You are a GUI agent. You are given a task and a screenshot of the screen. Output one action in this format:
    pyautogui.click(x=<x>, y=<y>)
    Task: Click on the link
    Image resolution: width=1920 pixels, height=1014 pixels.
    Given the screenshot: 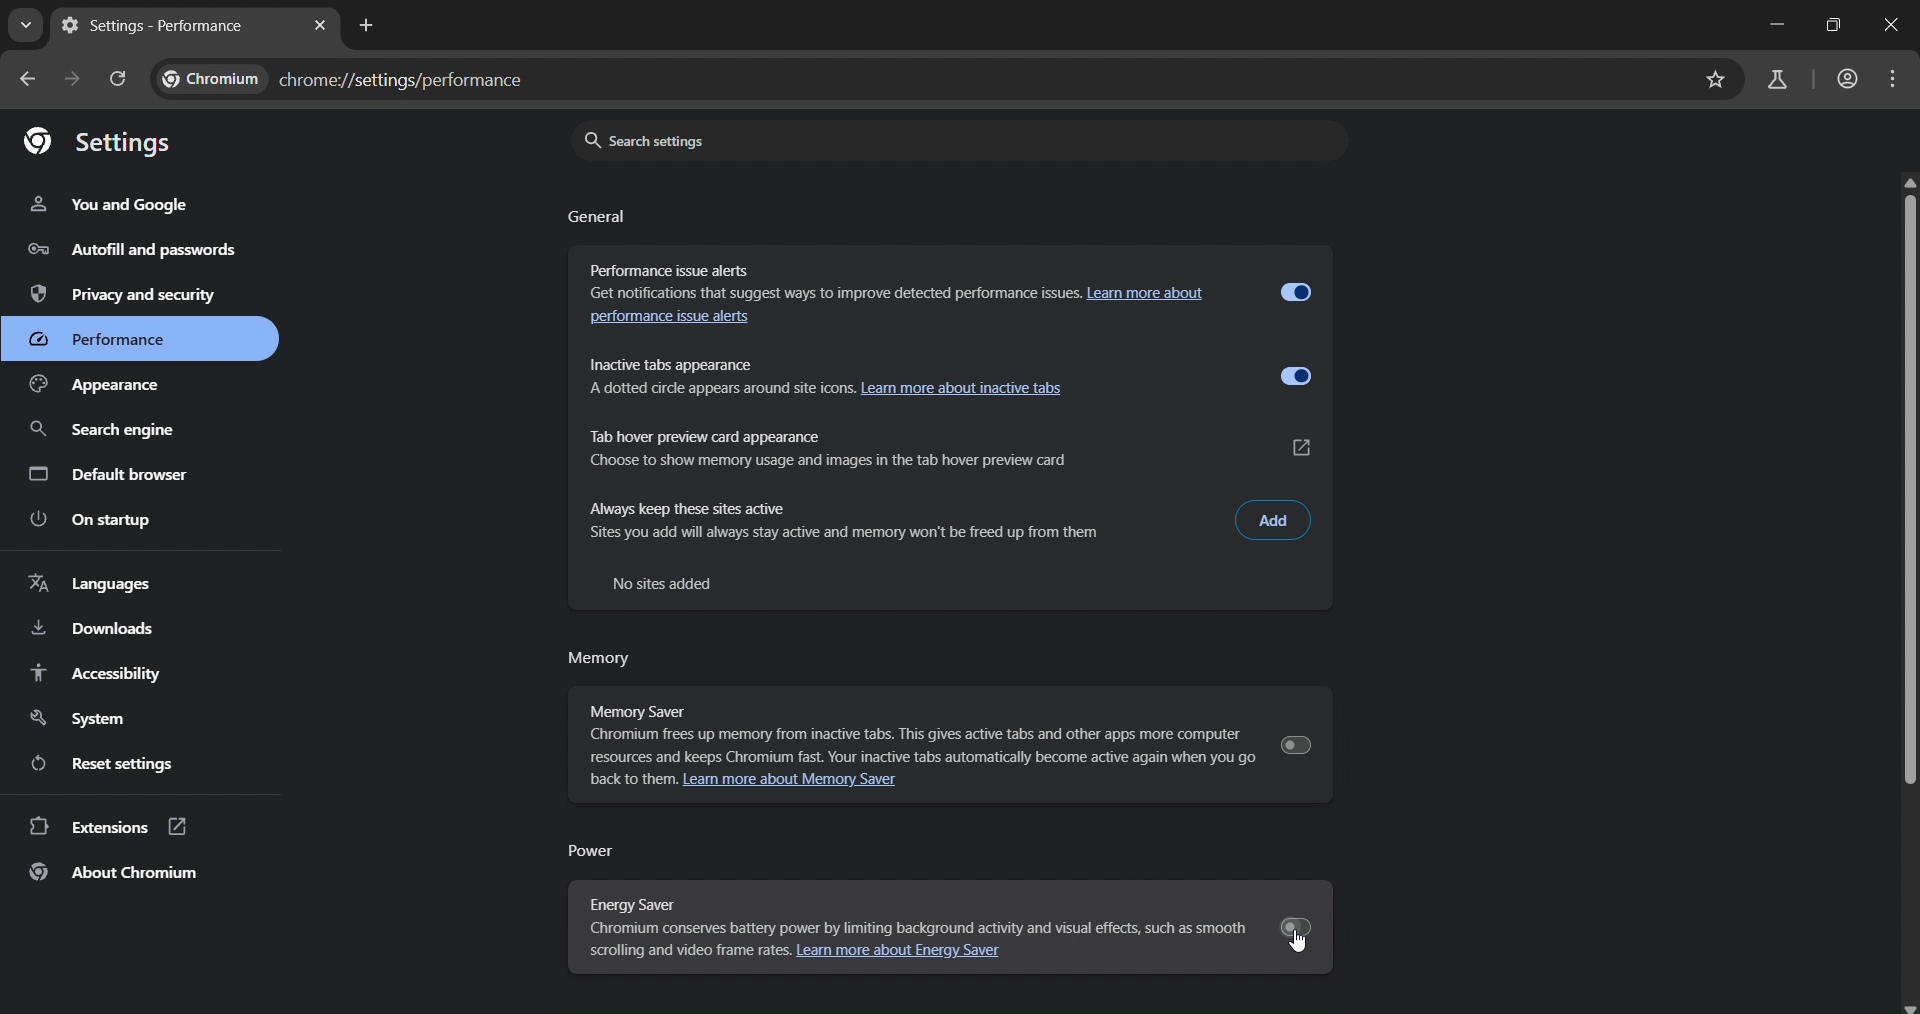 What is the action you would take?
    pyautogui.click(x=1304, y=447)
    